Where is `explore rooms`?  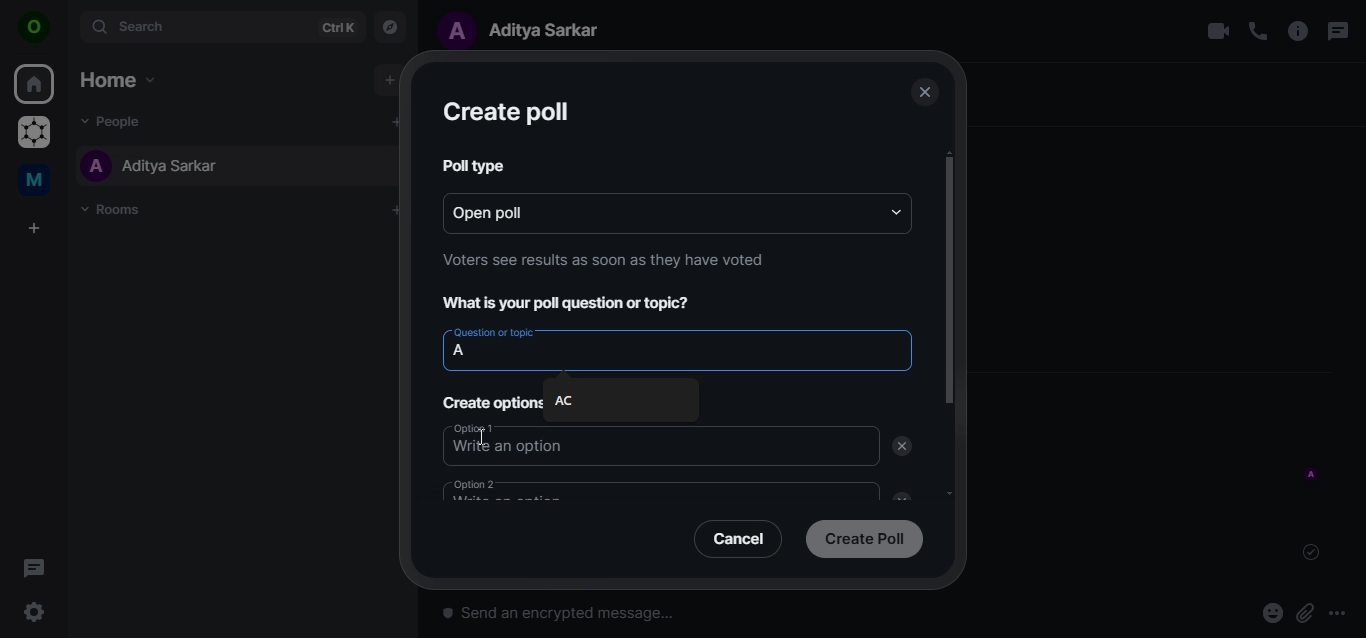
explore rooms is located at coordinates (391, 25).